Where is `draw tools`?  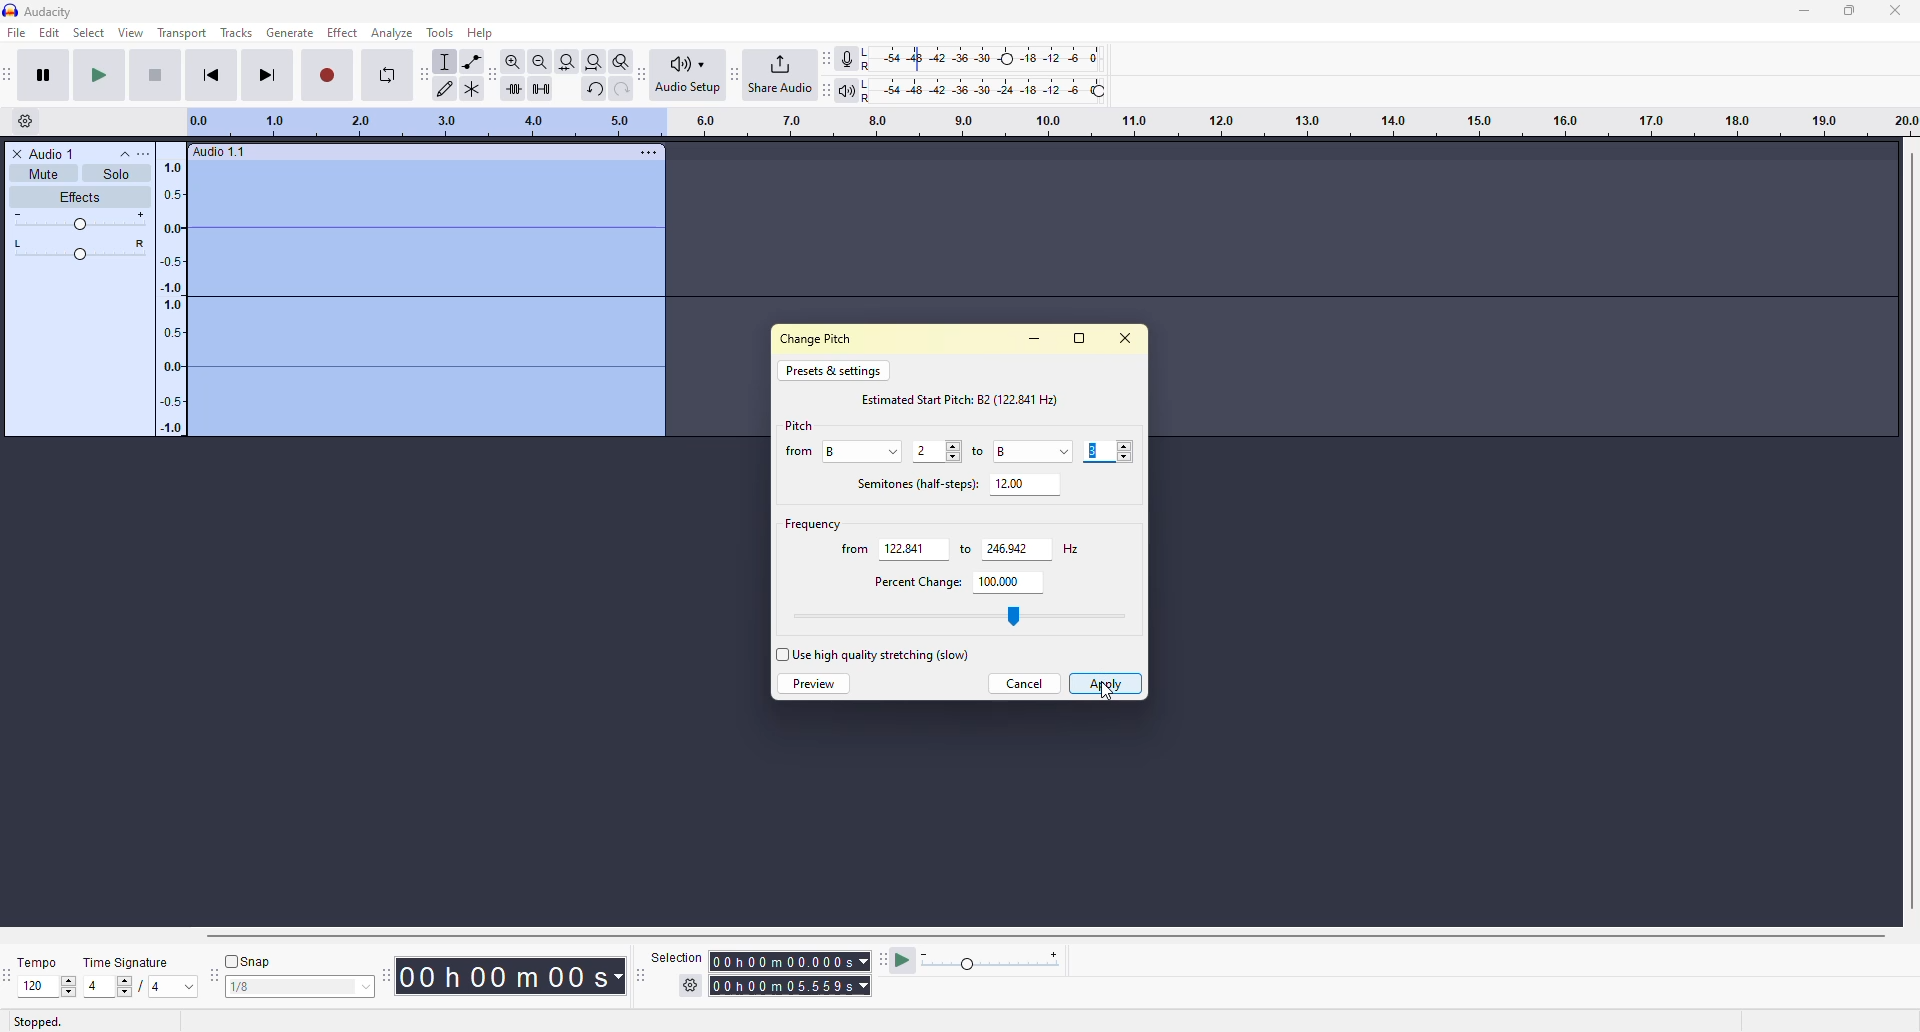
draw tools is located at coordinates (447, 88).